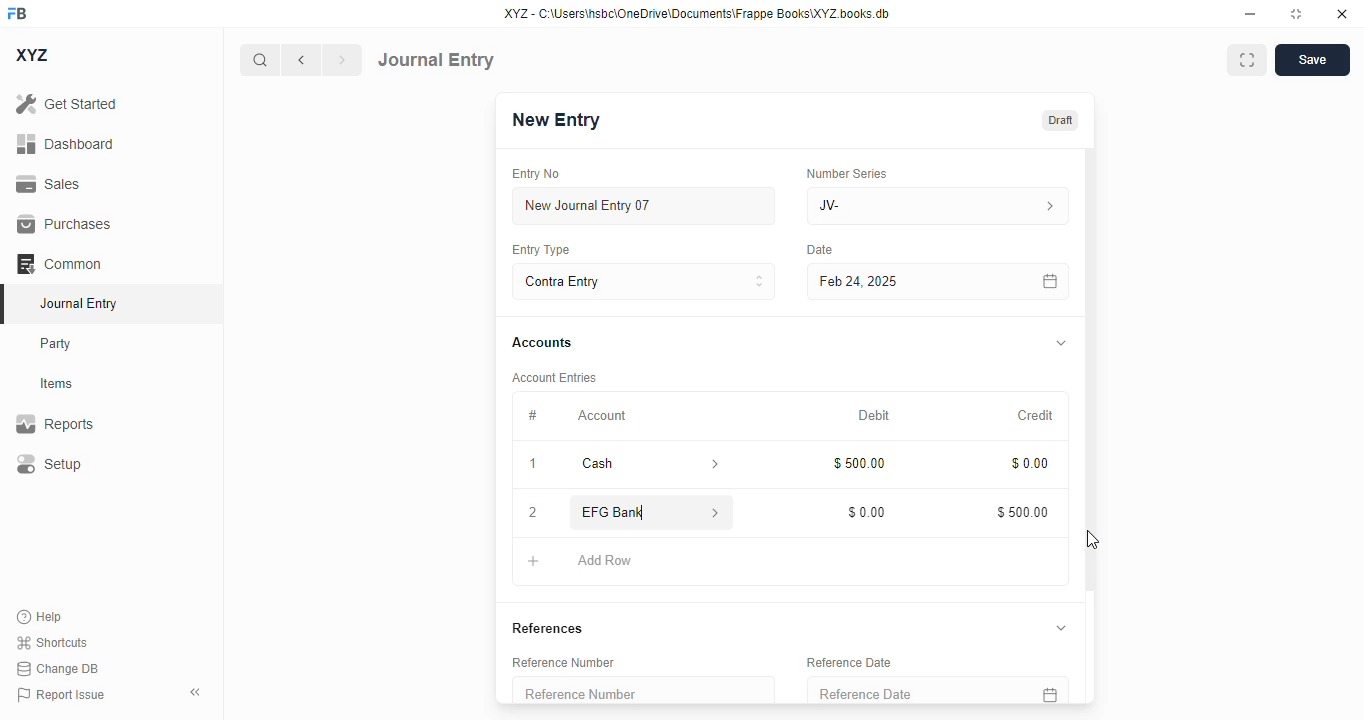 The height and width of the screenshot is (720, 1364). What do you see at coordinates (1090, 426) in the screenshot?
I see `vertical scroll bar` at bounding box center [1090, 426].